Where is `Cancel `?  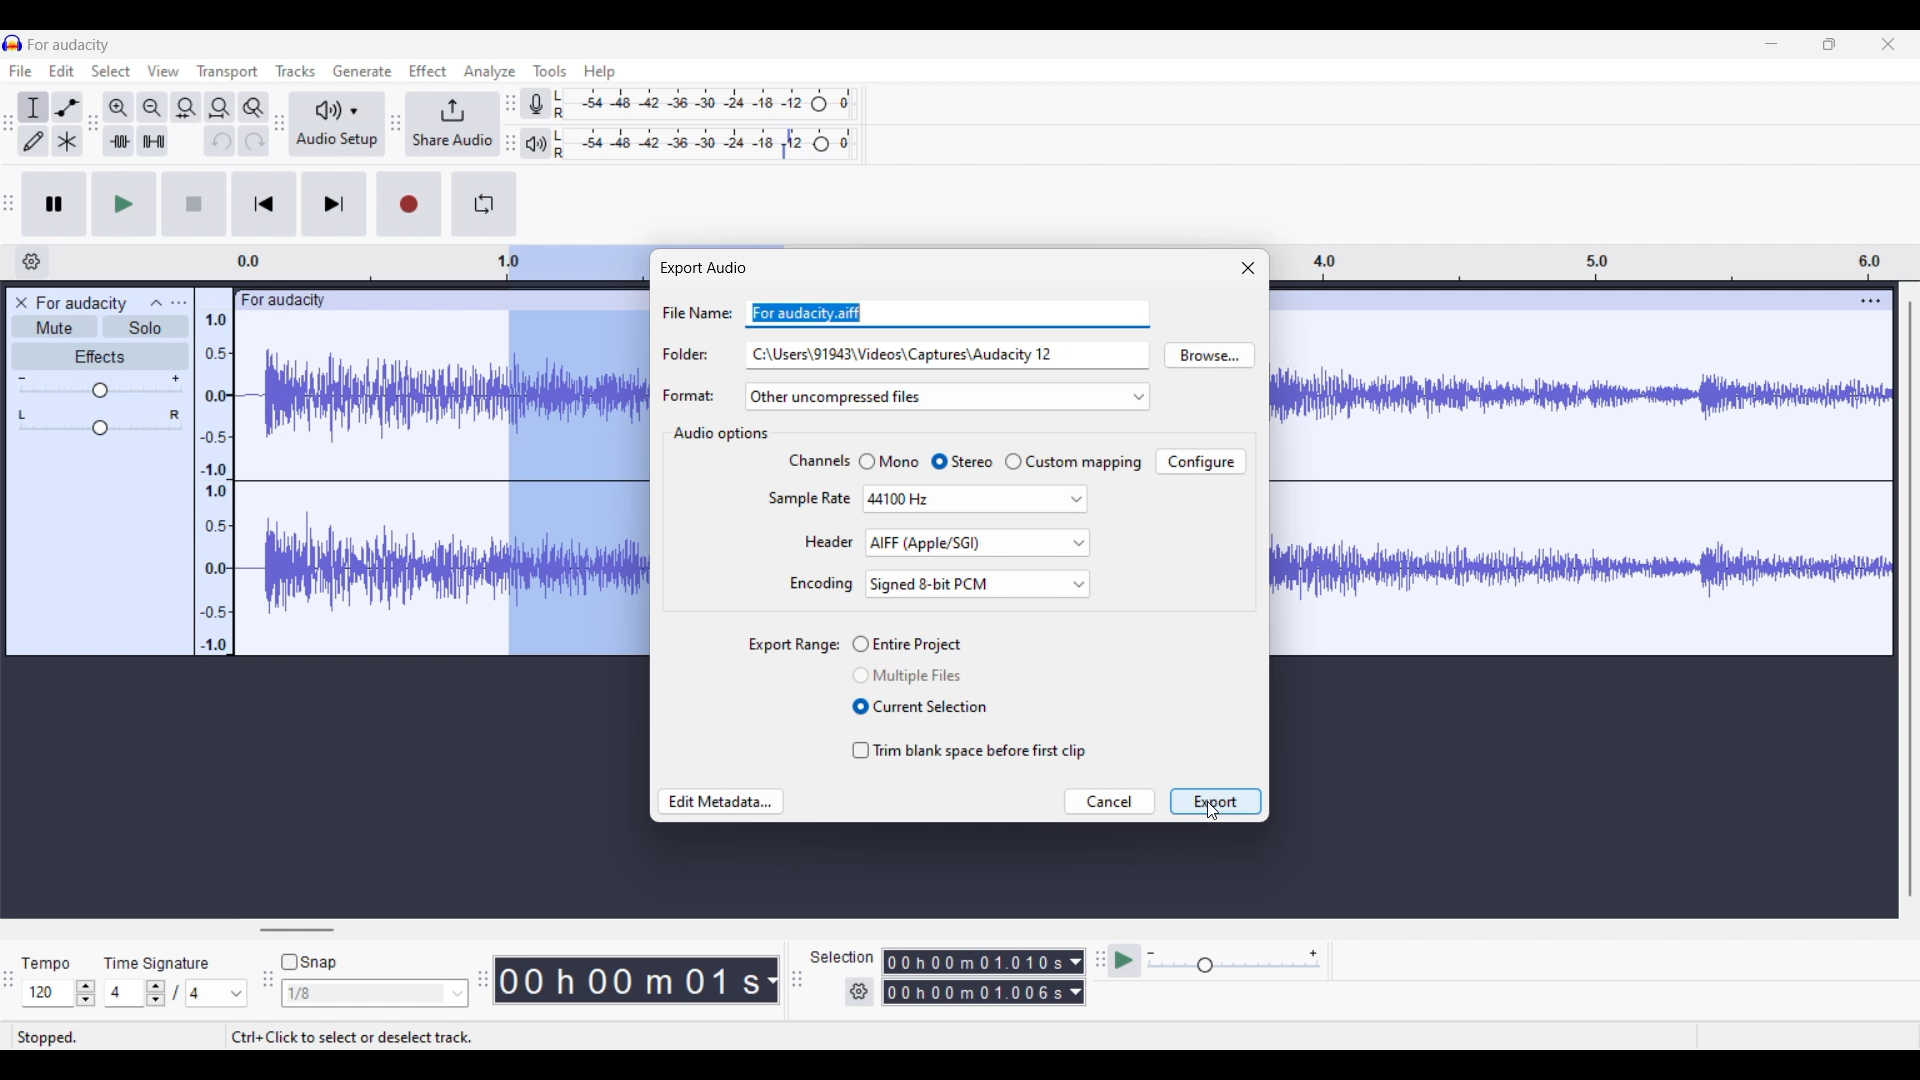
Cancel  is located at coordinates (1109, 802).